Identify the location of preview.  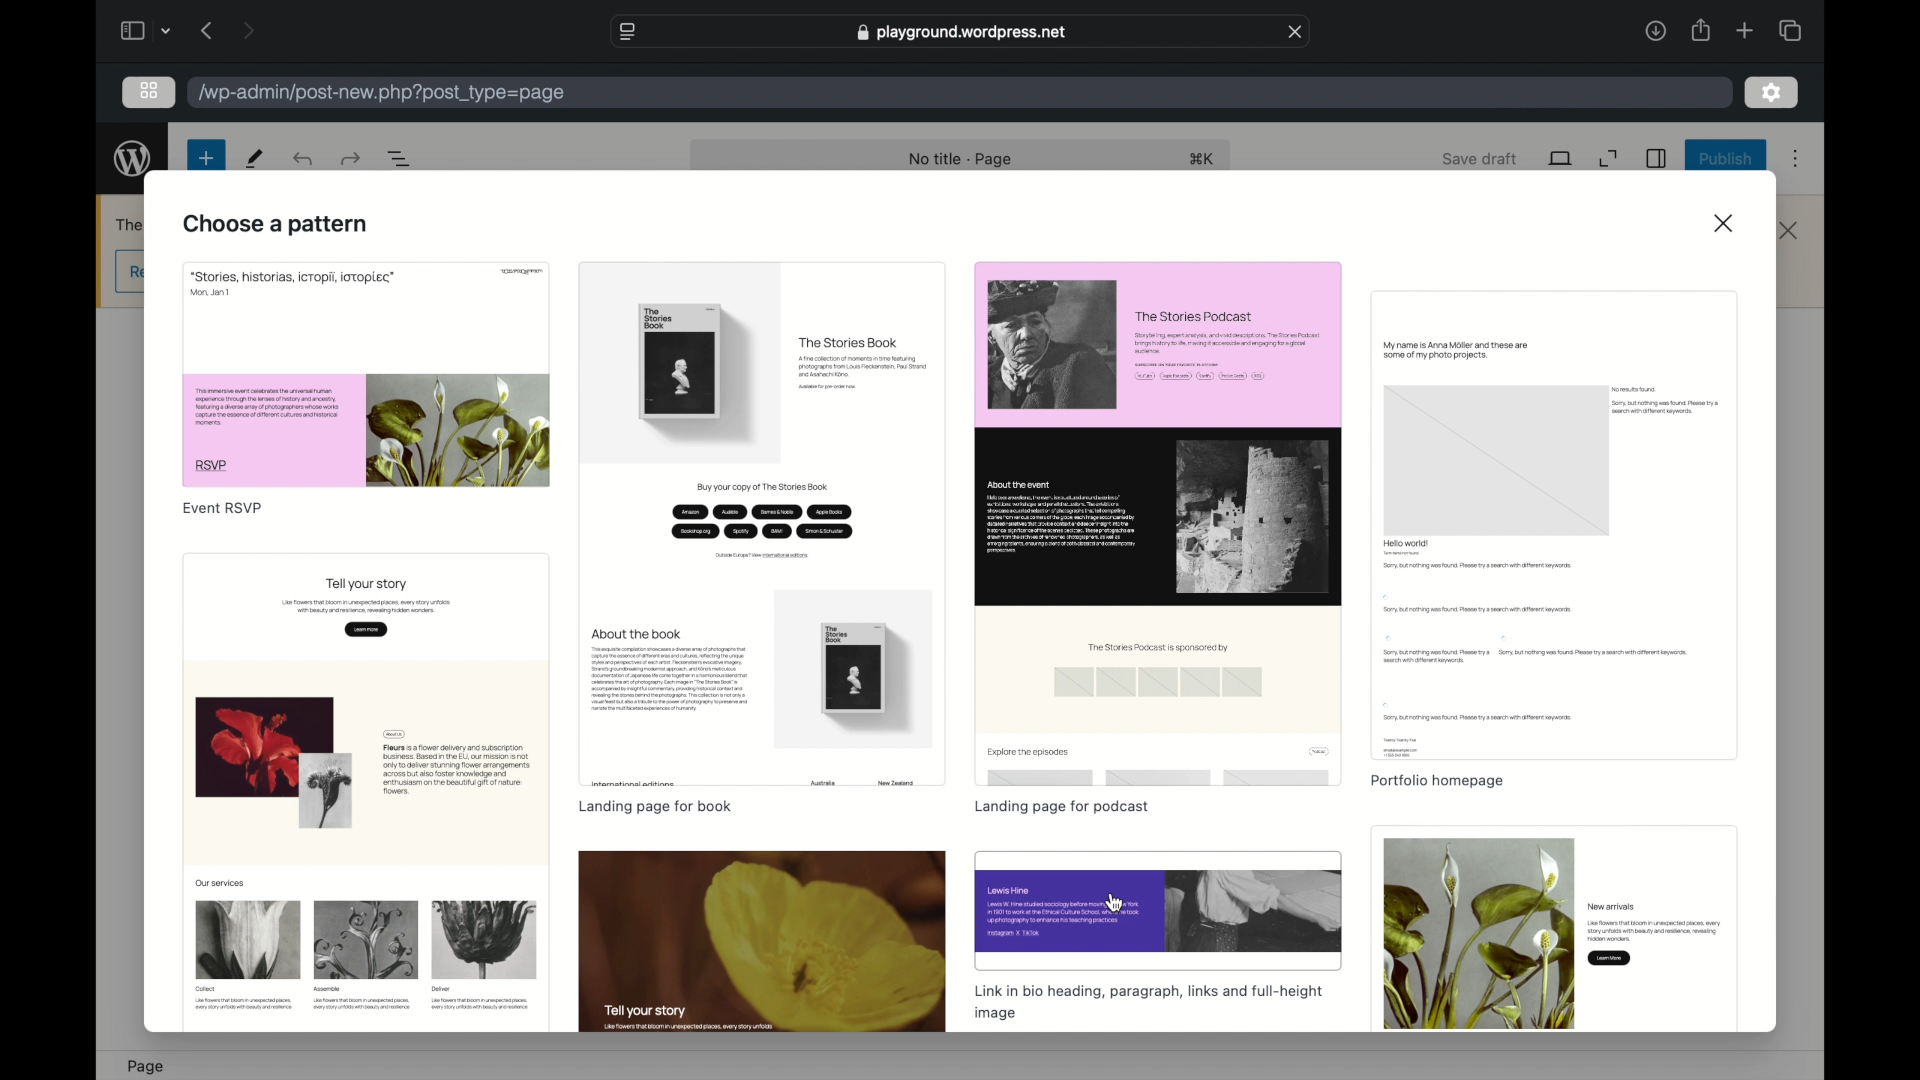
(1158, 524).